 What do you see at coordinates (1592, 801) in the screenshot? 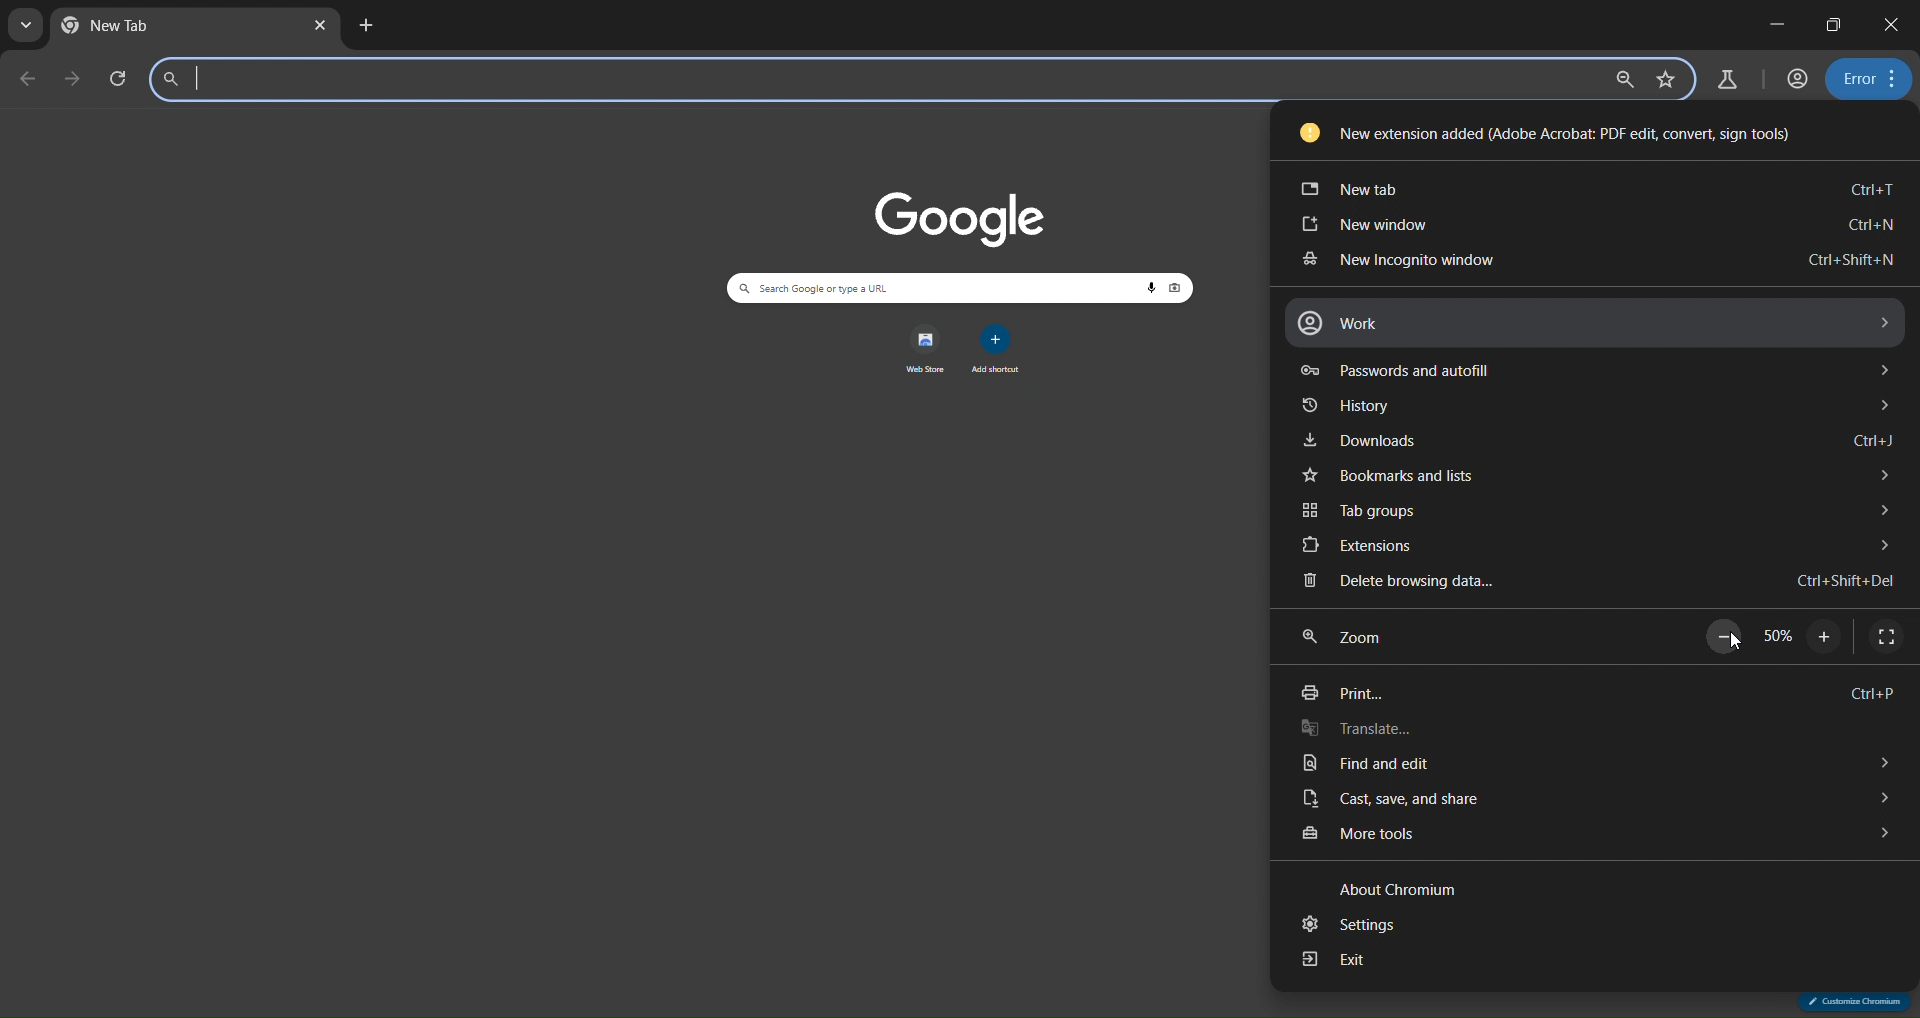
I see `cast, save and share` at bounding box center [1592, 801].